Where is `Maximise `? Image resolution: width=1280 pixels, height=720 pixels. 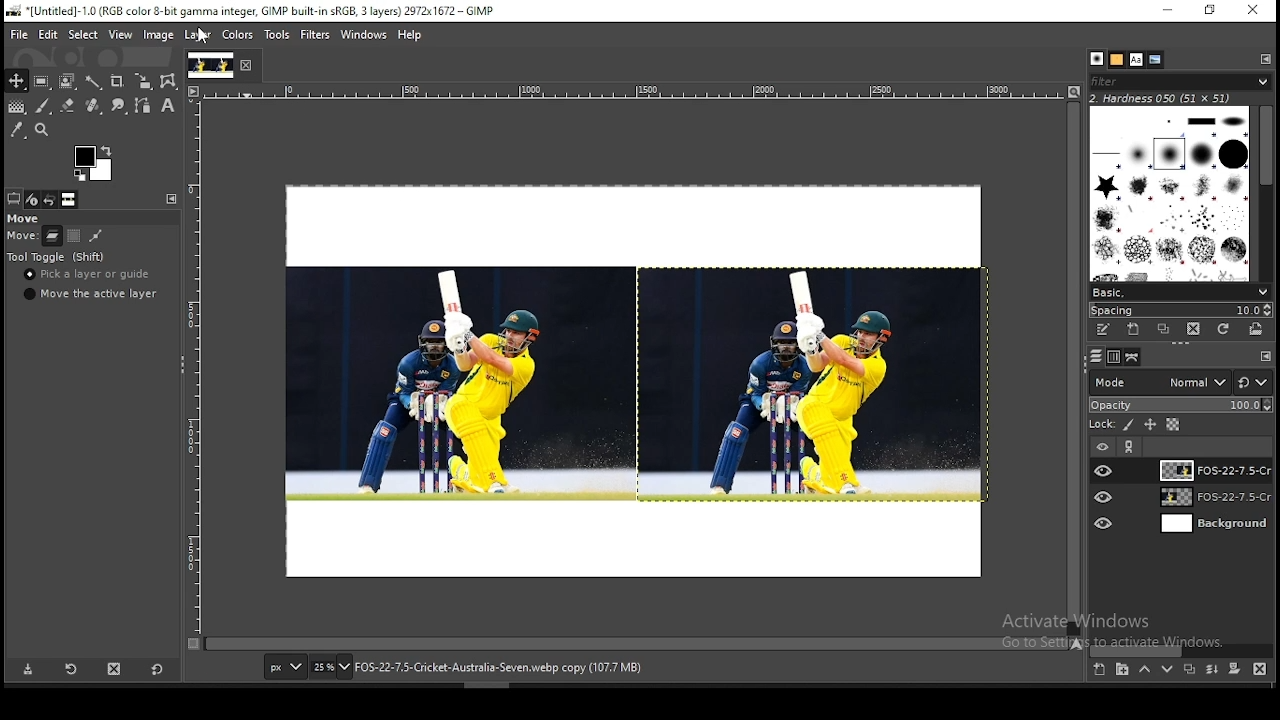 Maximise  is located at coordinates (1211, 10).